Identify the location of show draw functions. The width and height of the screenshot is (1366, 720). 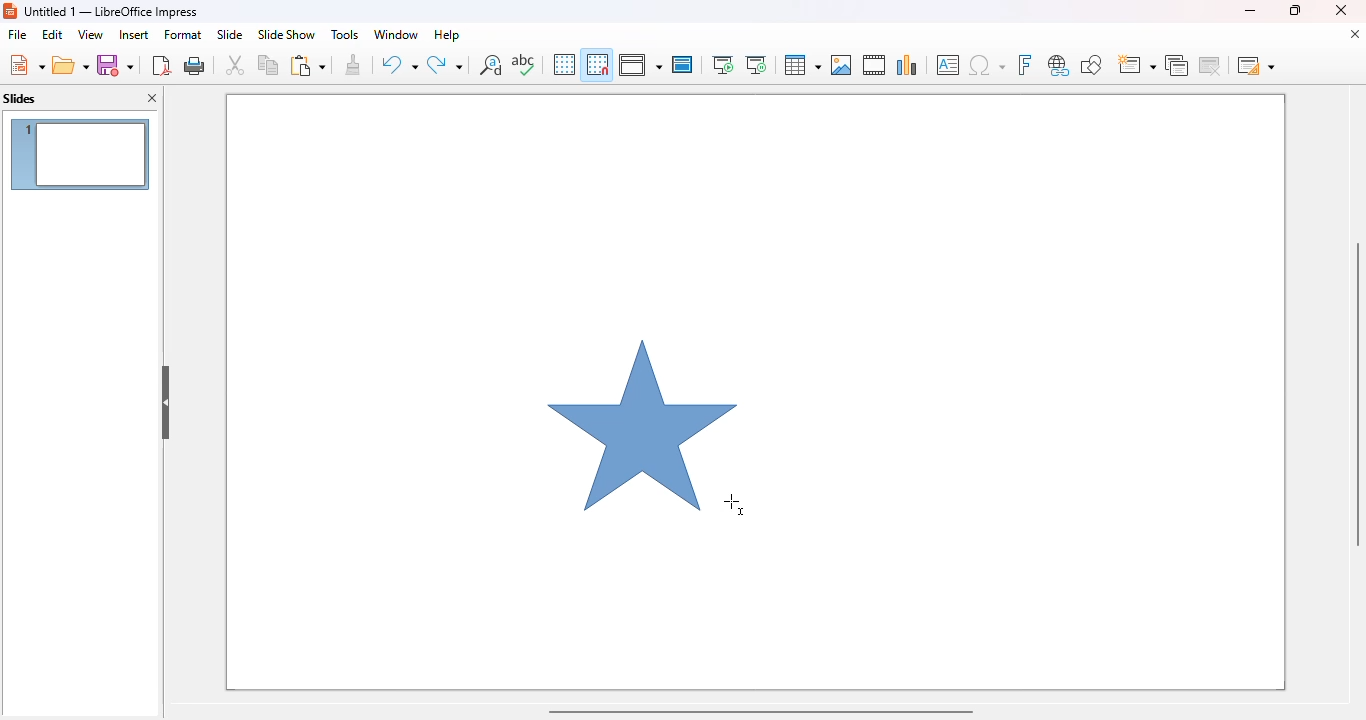
(1090, 64).